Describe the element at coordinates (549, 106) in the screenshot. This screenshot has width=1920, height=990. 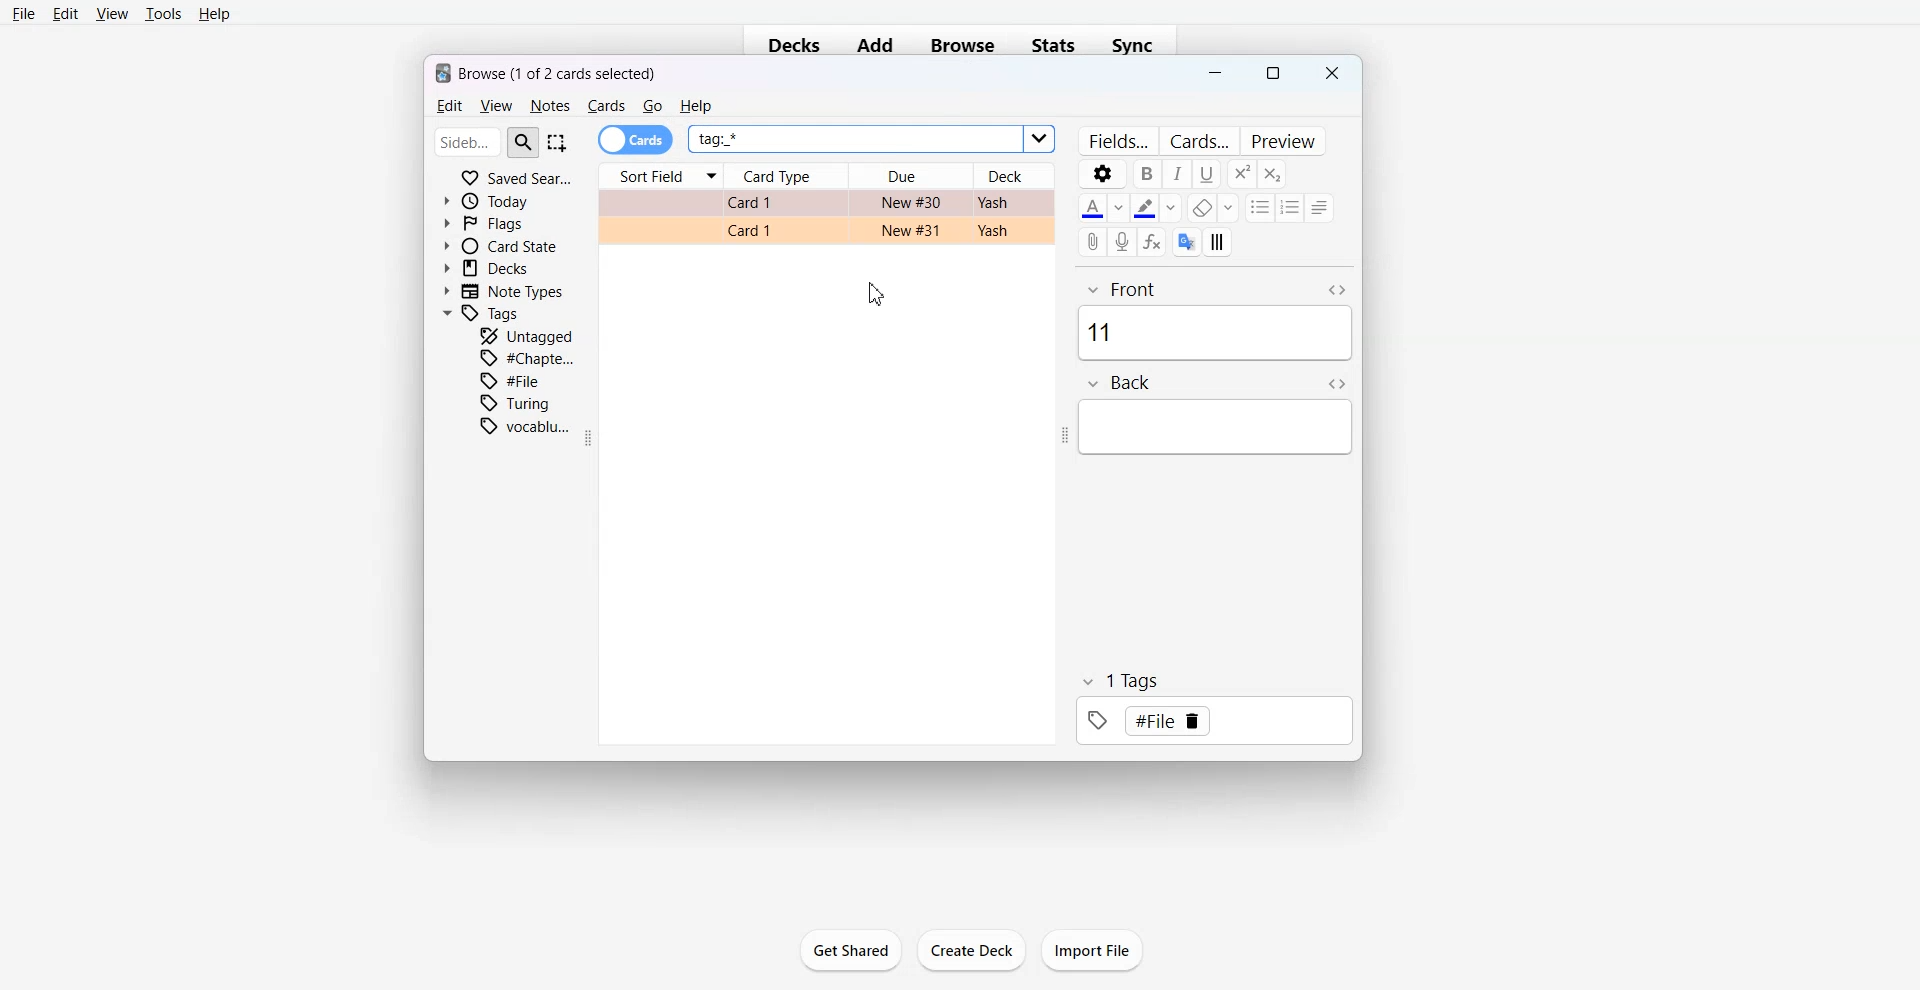
I see `Notes` at that location.